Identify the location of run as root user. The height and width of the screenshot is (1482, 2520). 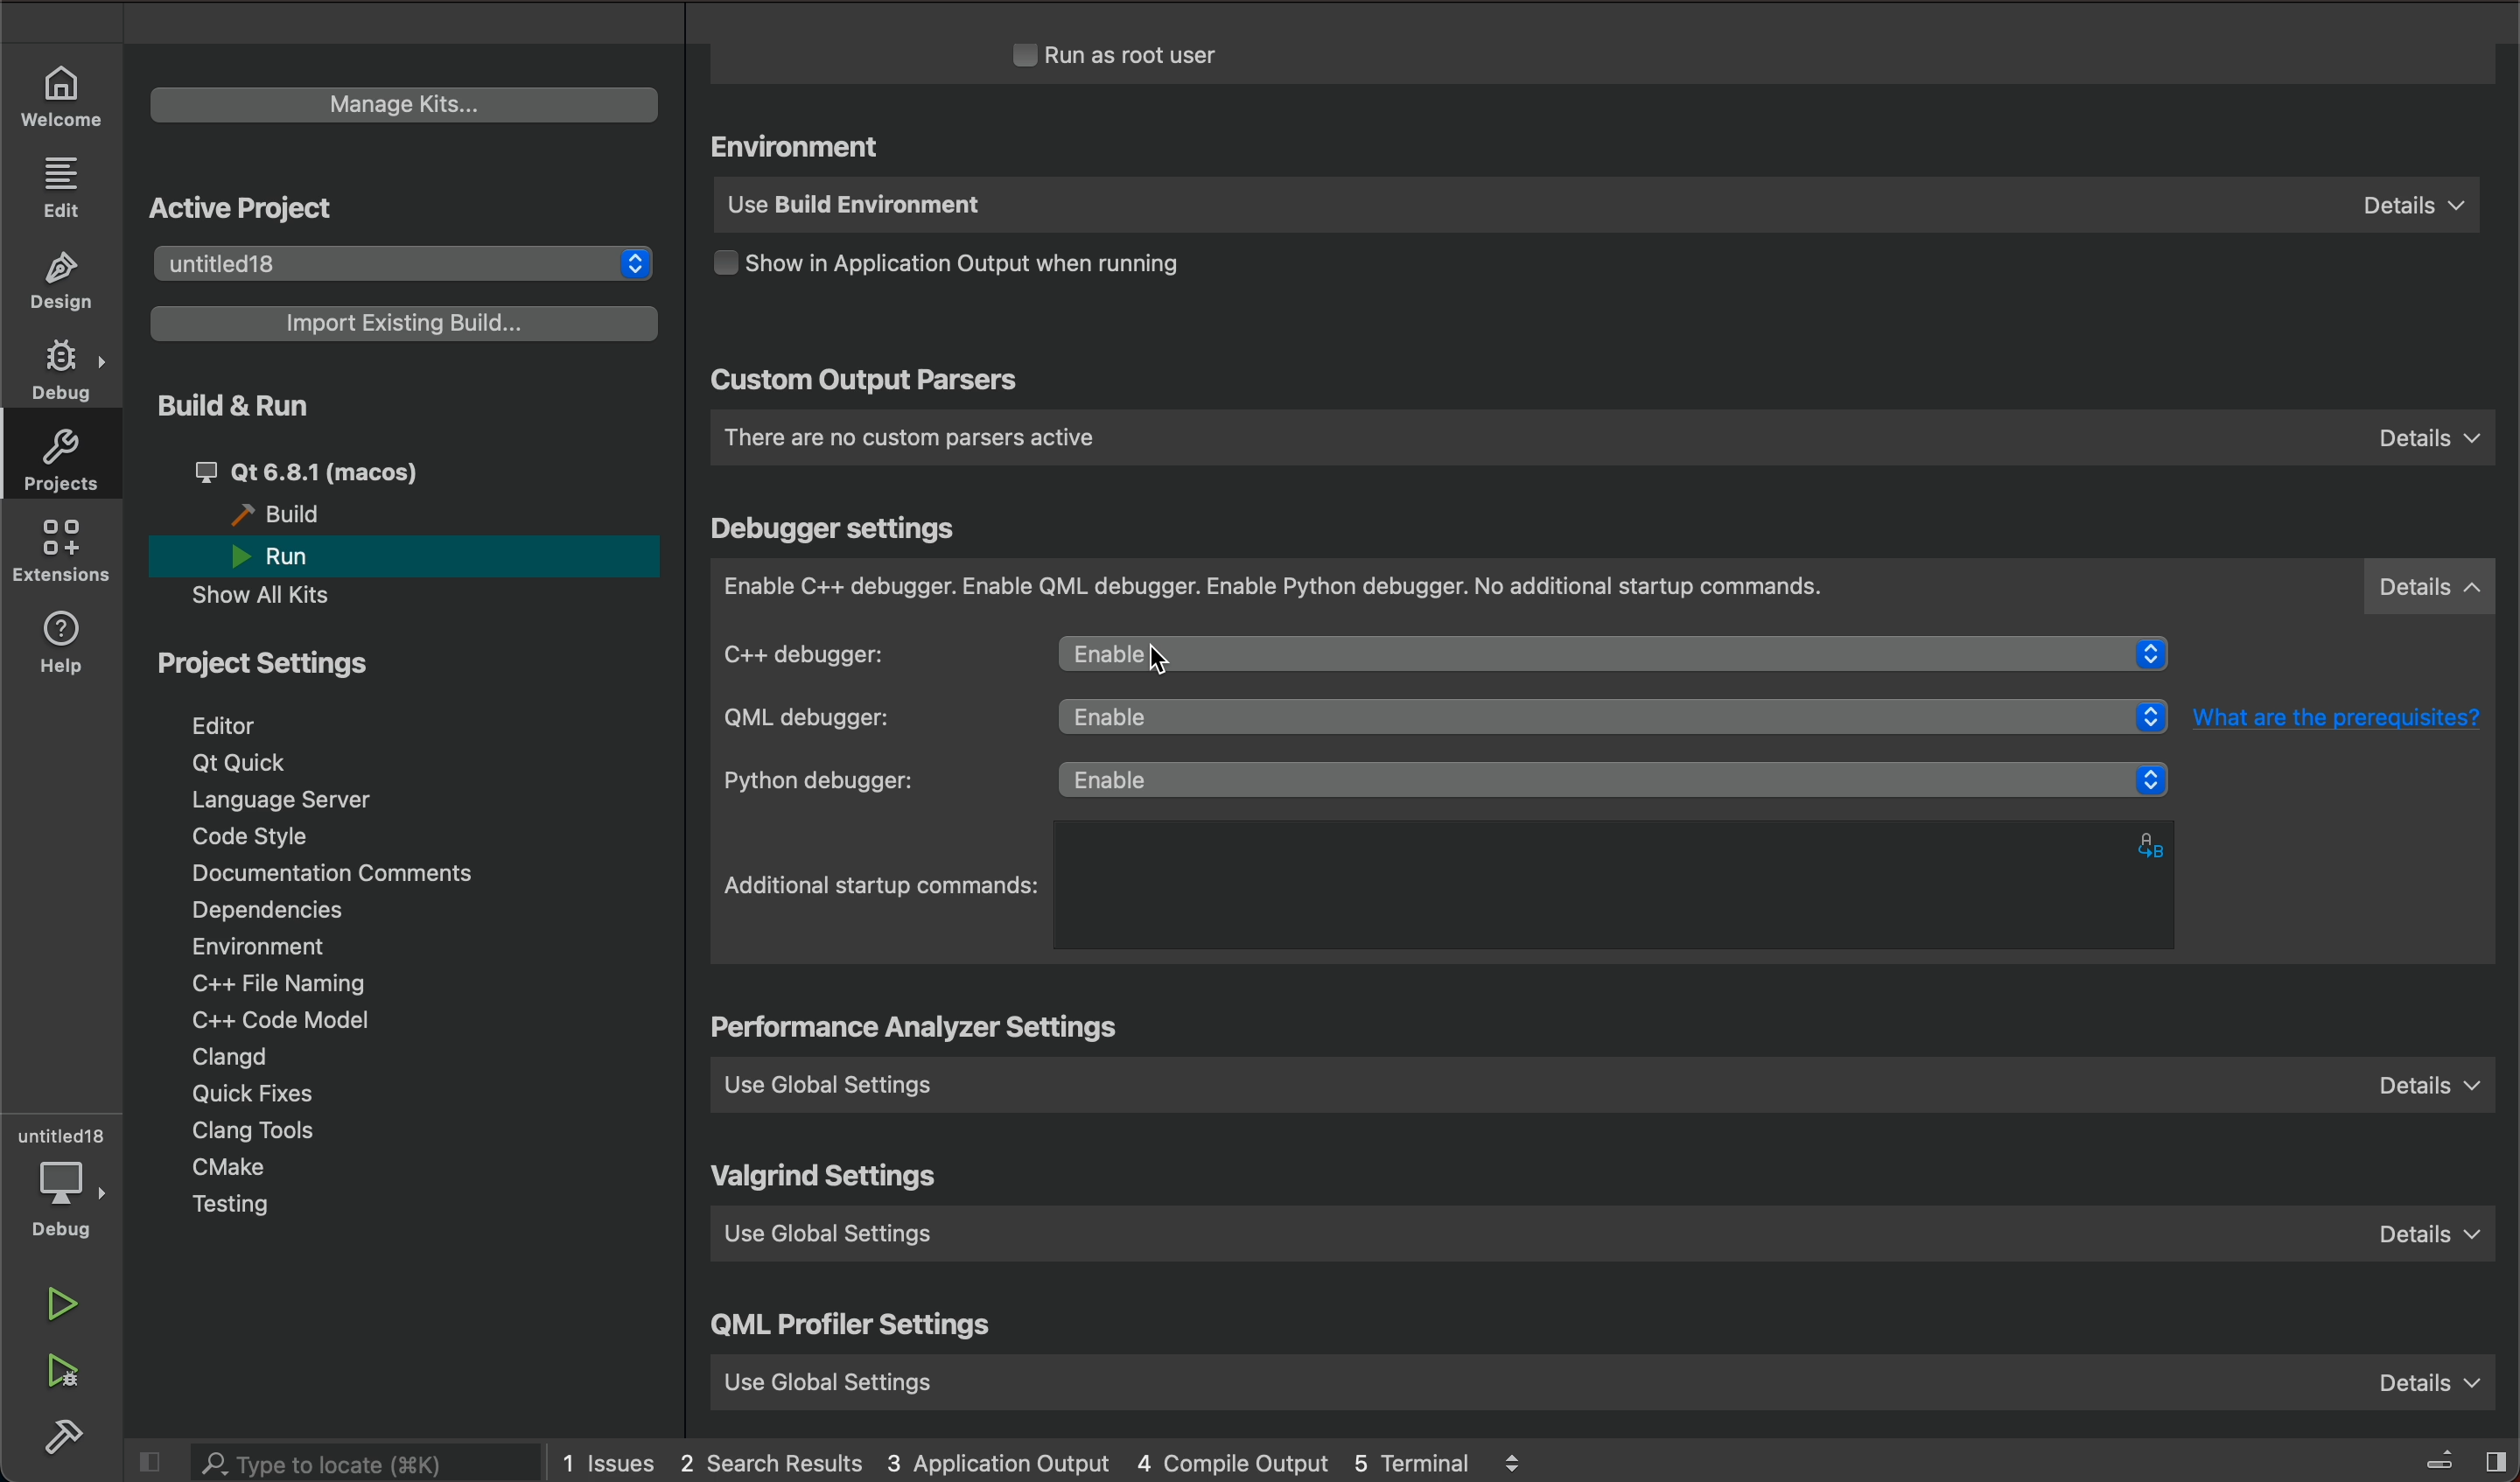
(1141, 54).